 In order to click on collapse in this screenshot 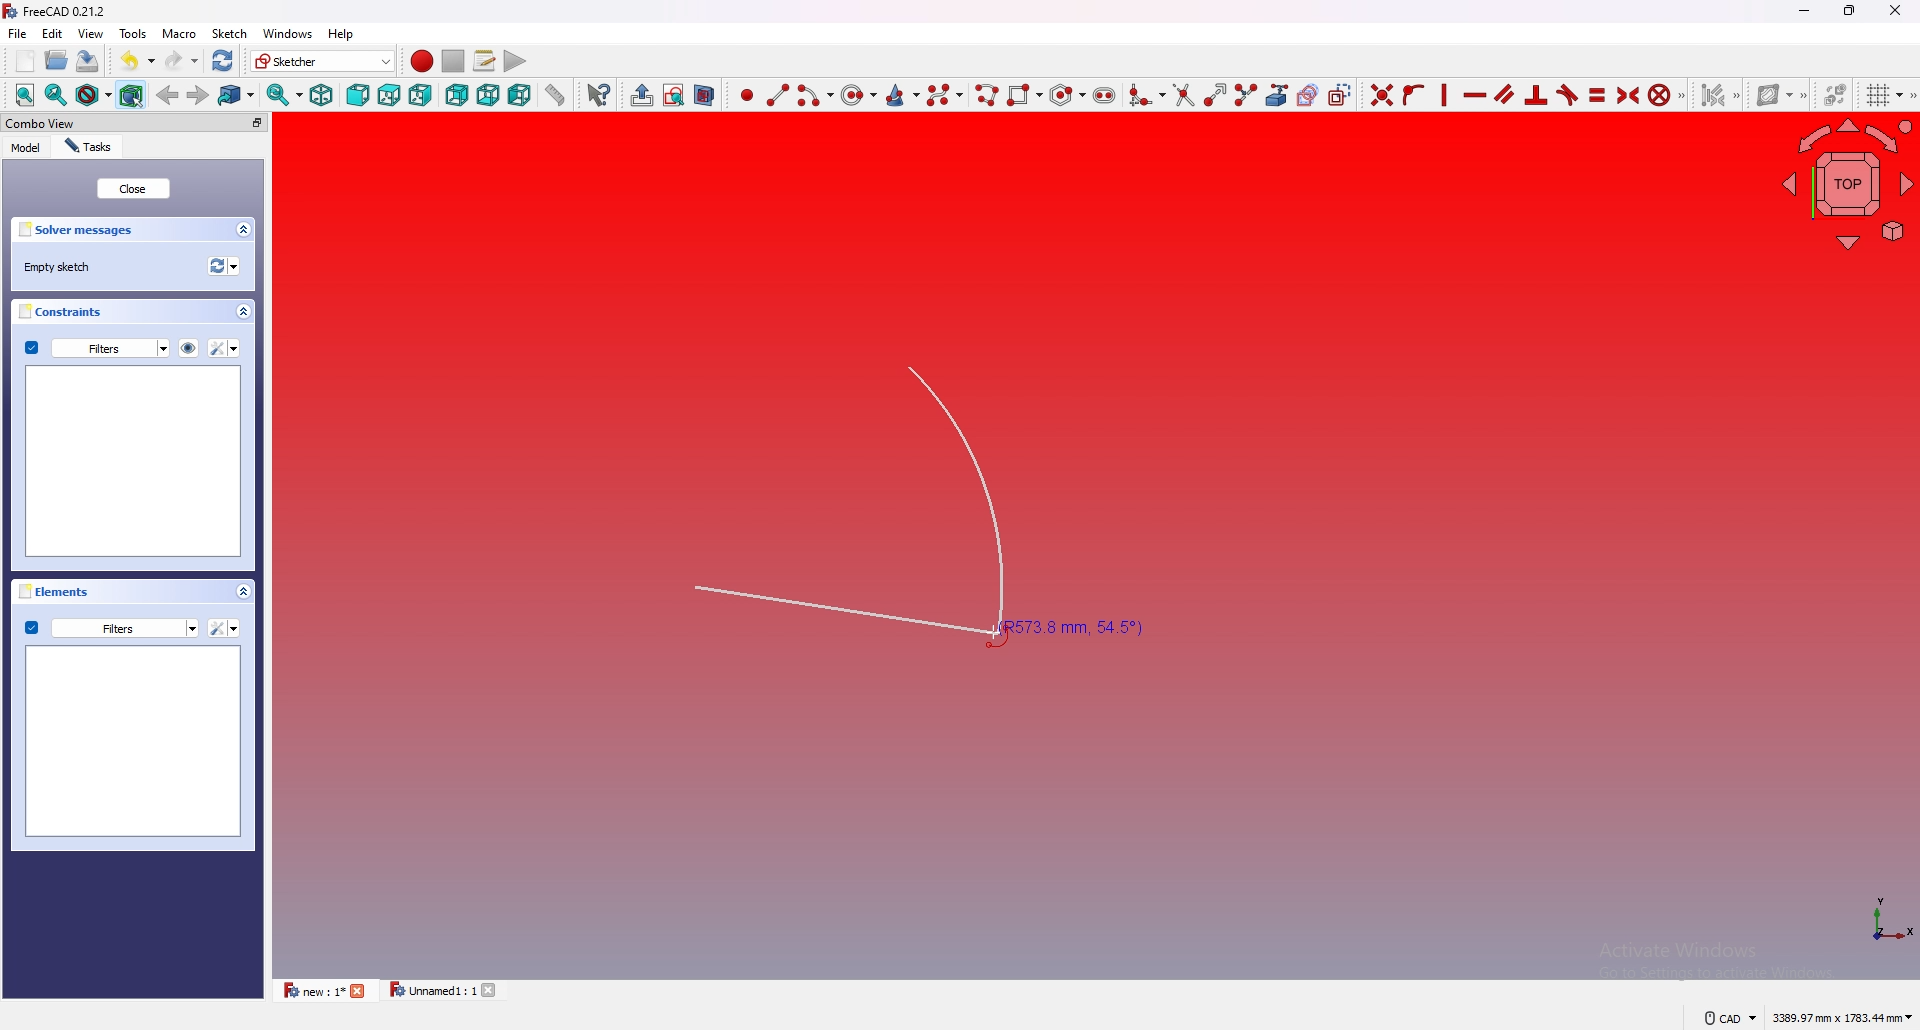, I will do `click(243, 591)`.